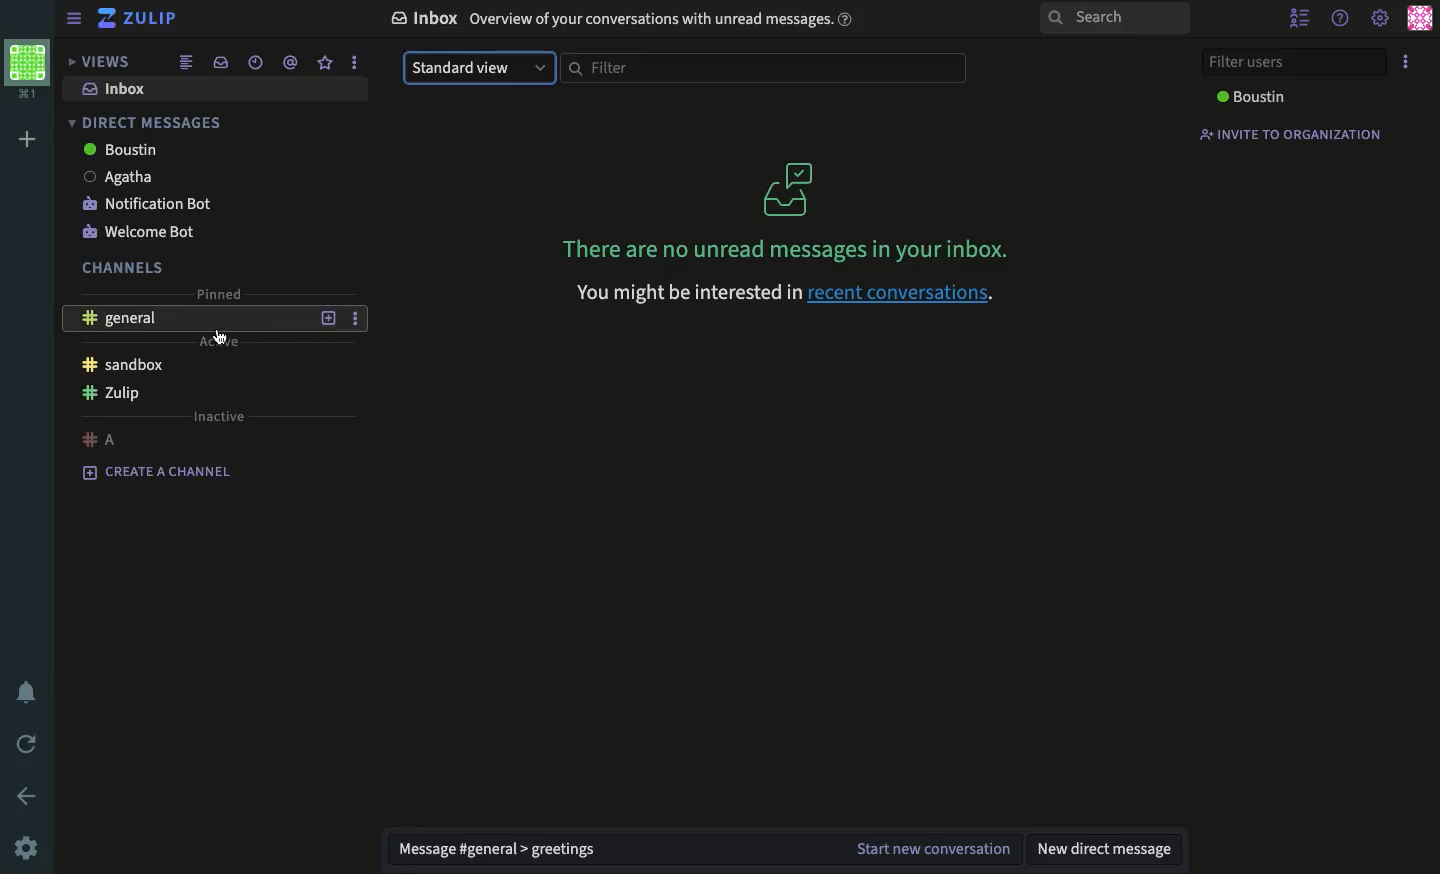  I want to click on channels, so click(118, 269).